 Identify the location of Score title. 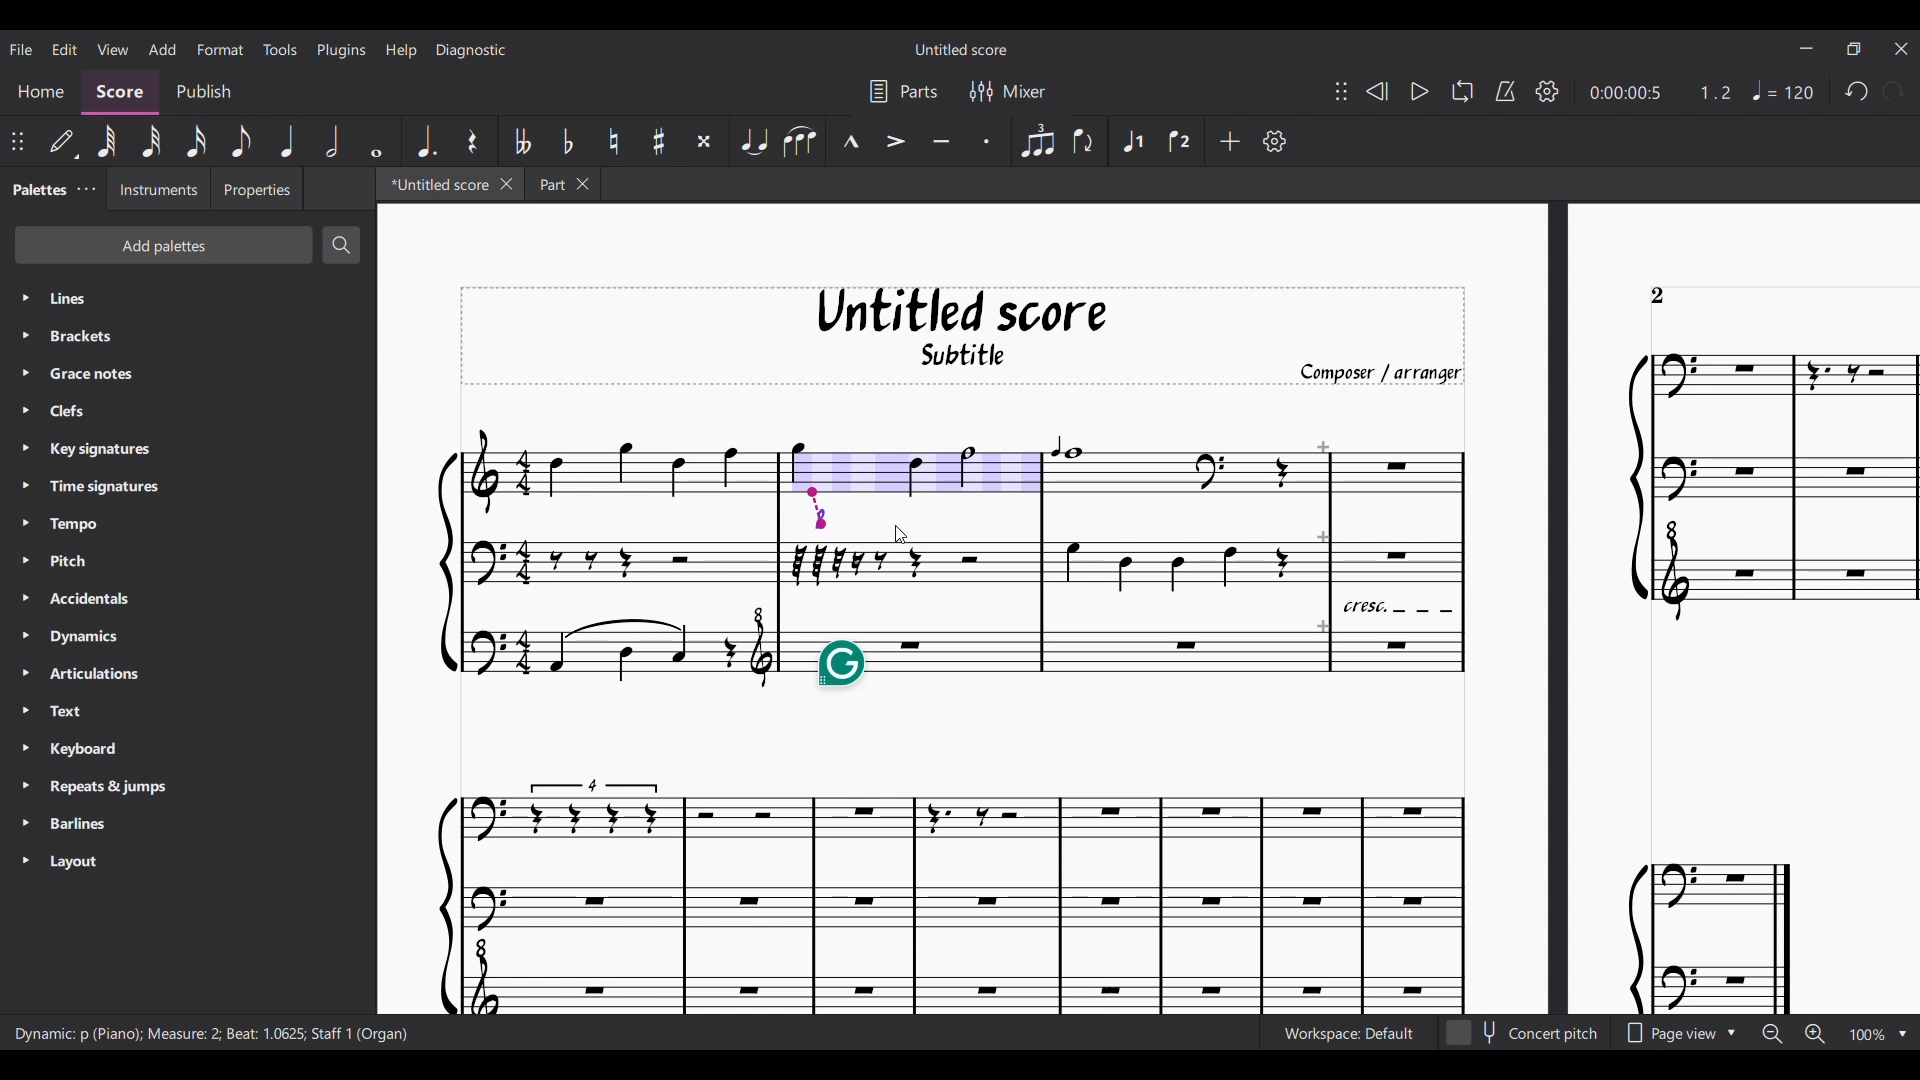
(961, 49).